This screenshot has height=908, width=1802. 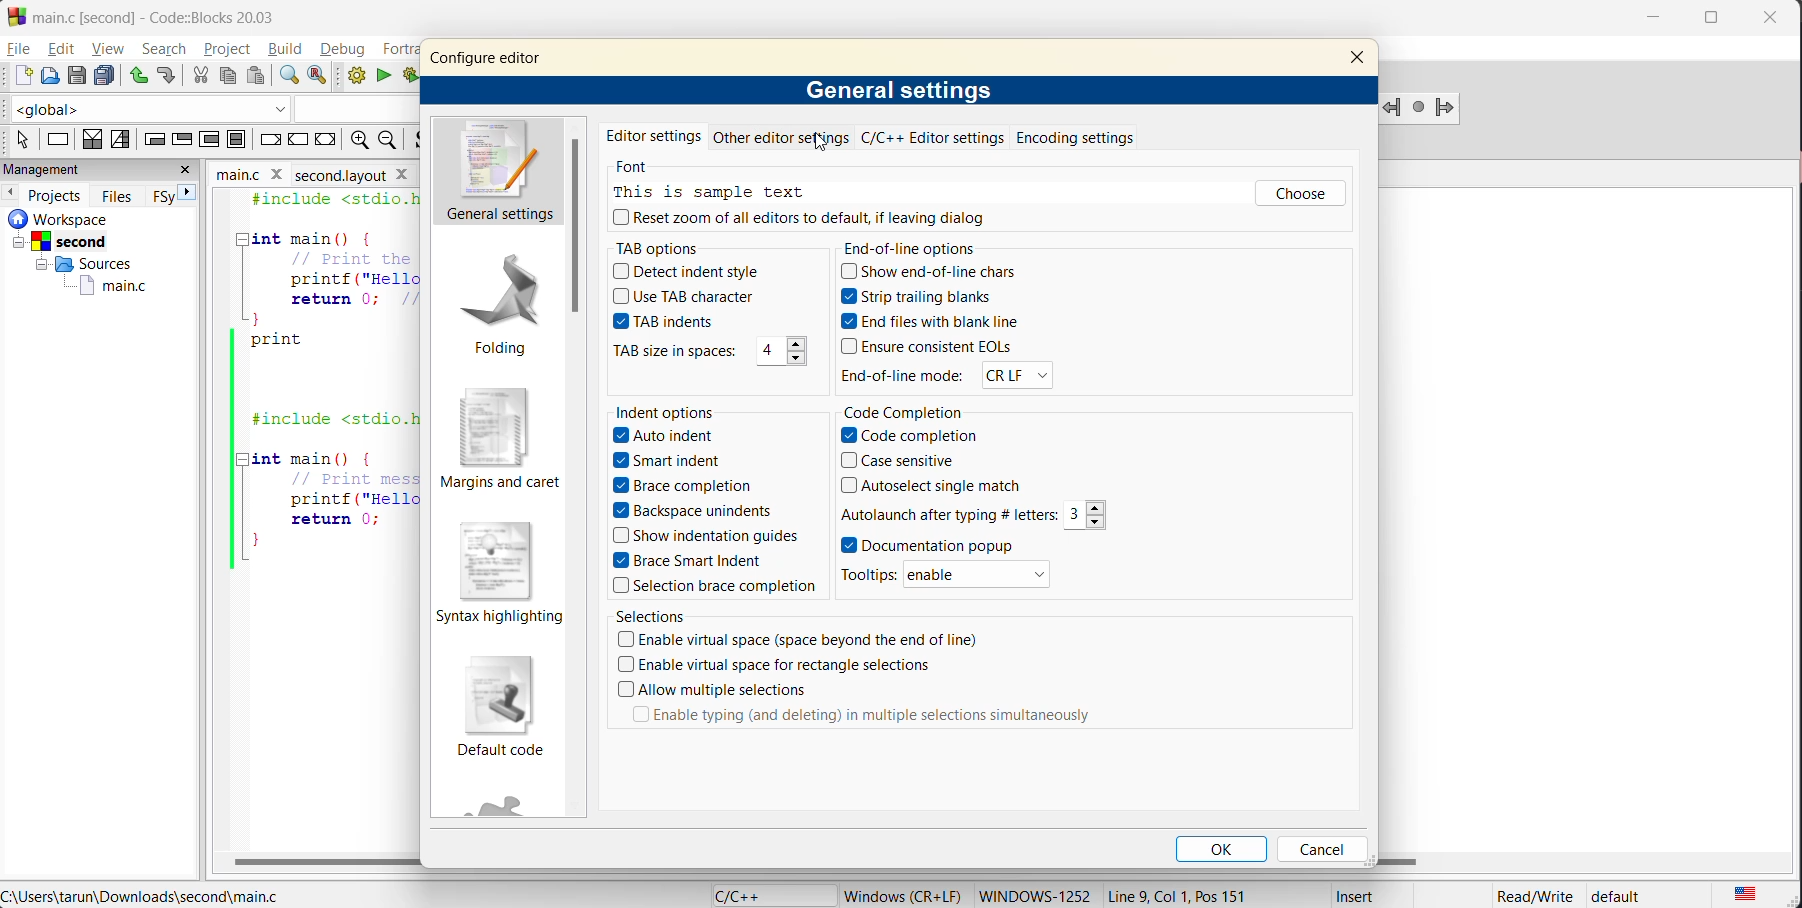 I want to click on close, so click(x=1362, y=62).